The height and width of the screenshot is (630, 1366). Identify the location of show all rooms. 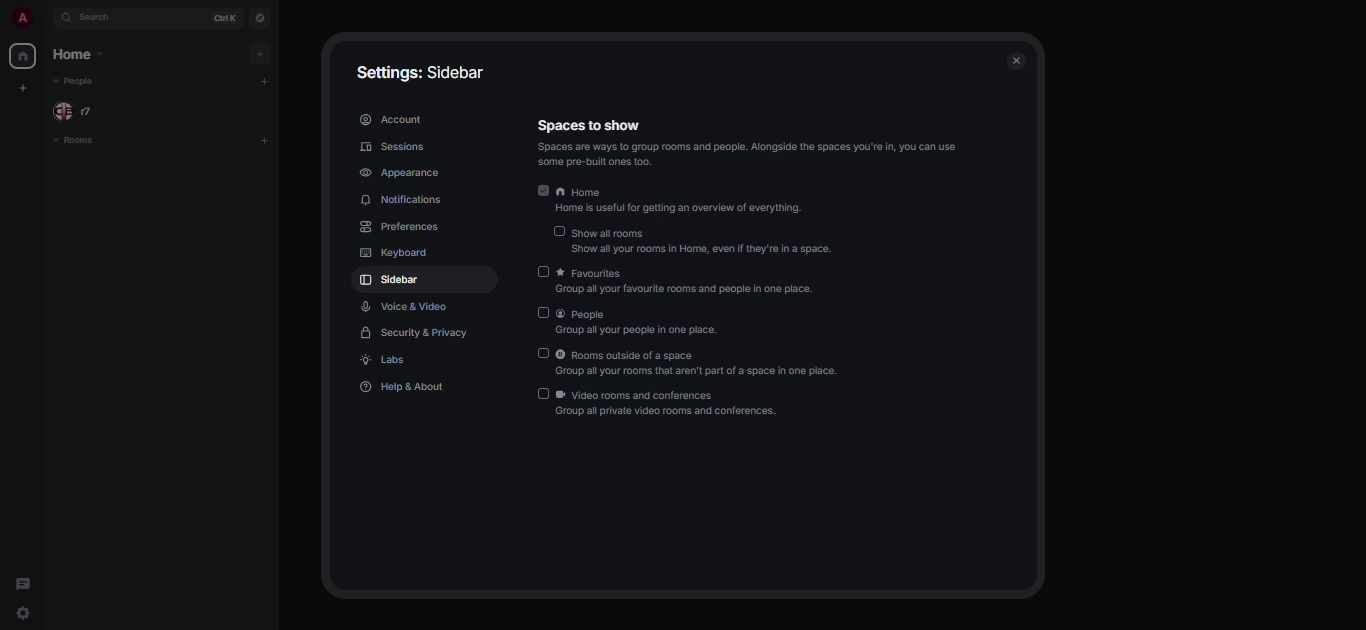
(704, 233).